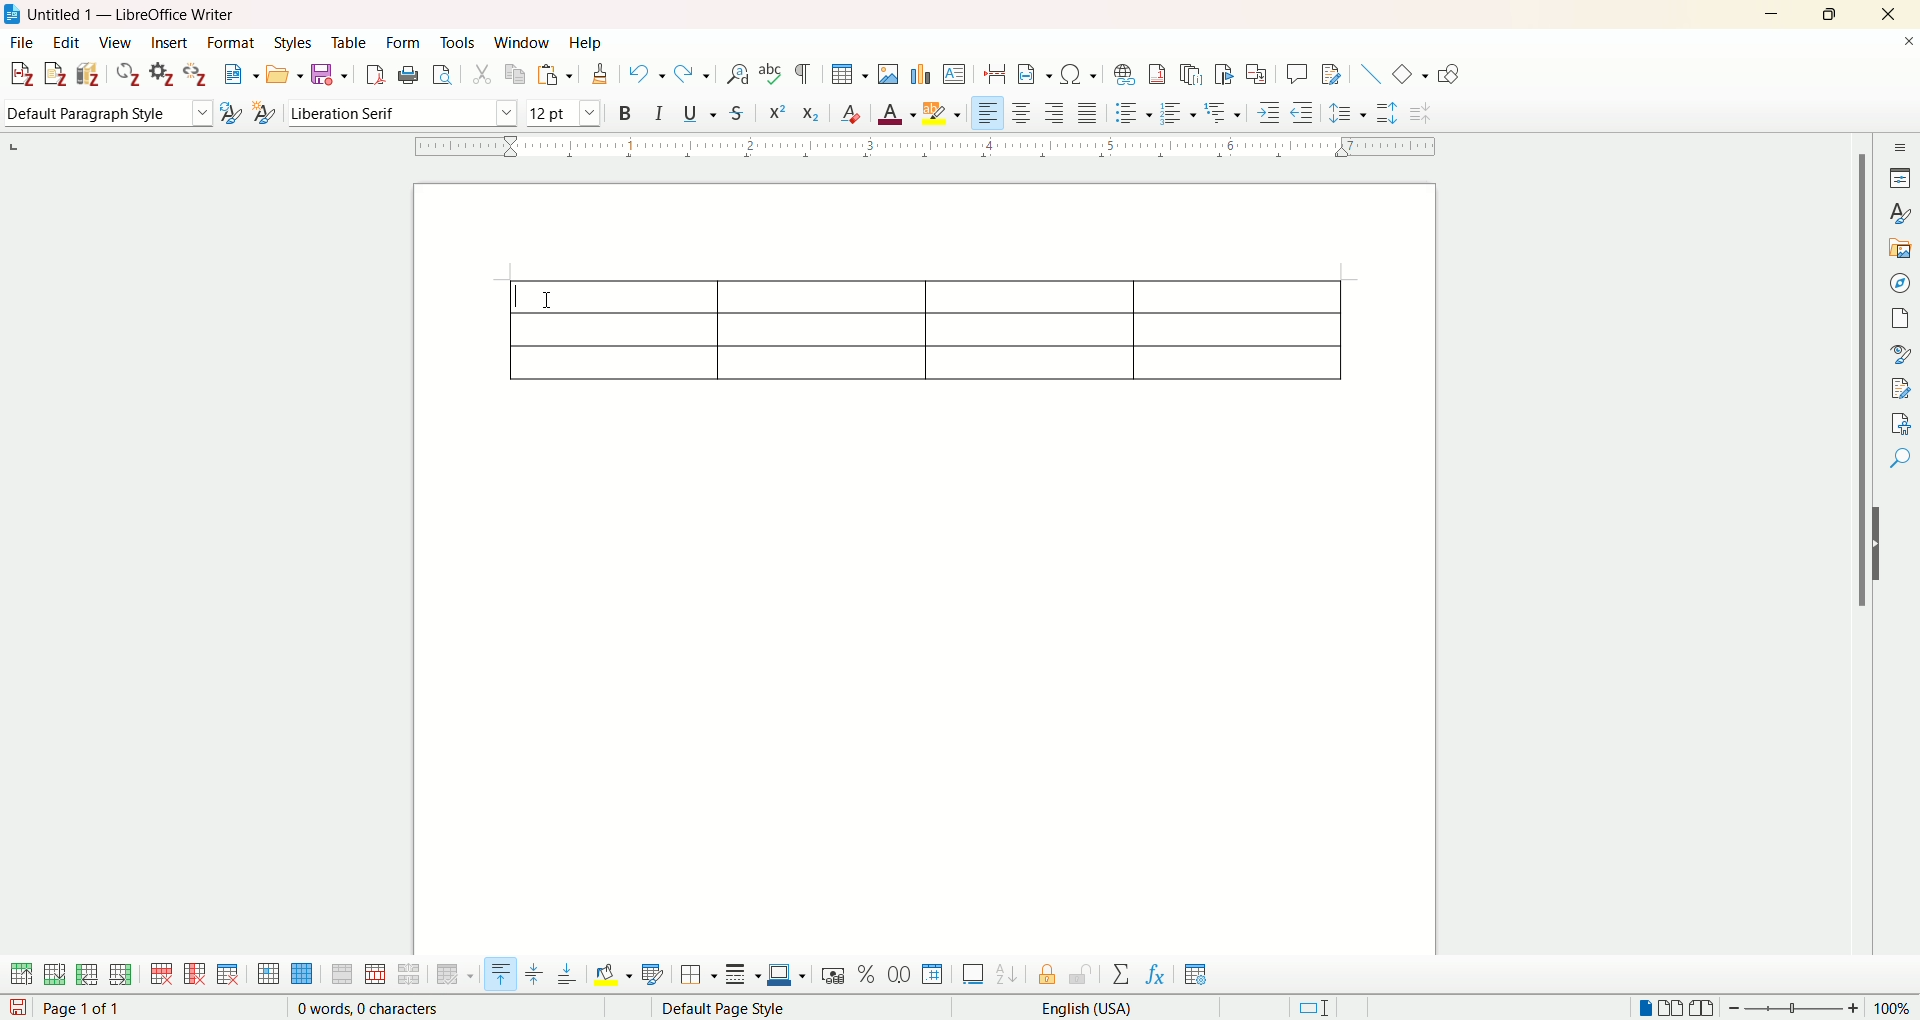  What do you see at coordinates (1863, 560) in the screenshot?
I see `vertical scroll bar` at bounding box center [1863, 560].